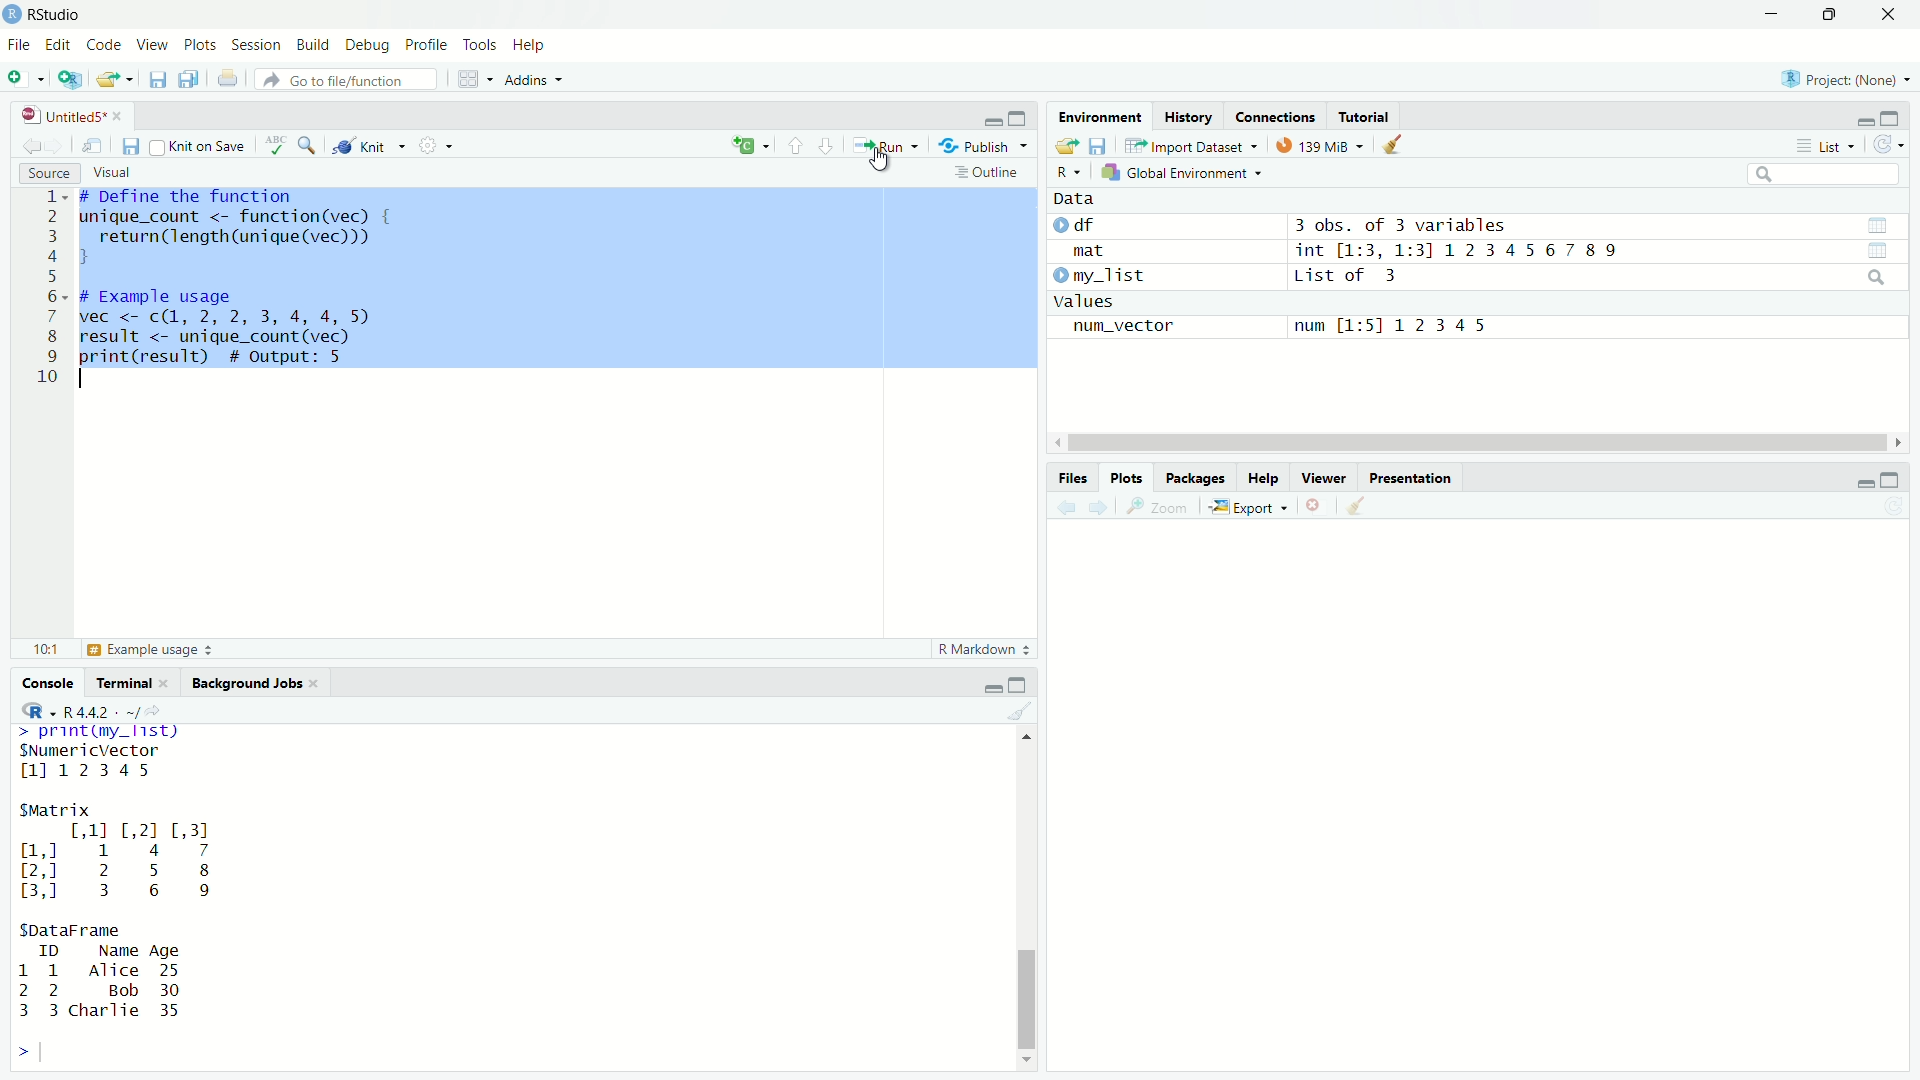  What do you see at coordinates (249, 683) in the screenshot?
I see `Background` at bounding box center [249, 683].